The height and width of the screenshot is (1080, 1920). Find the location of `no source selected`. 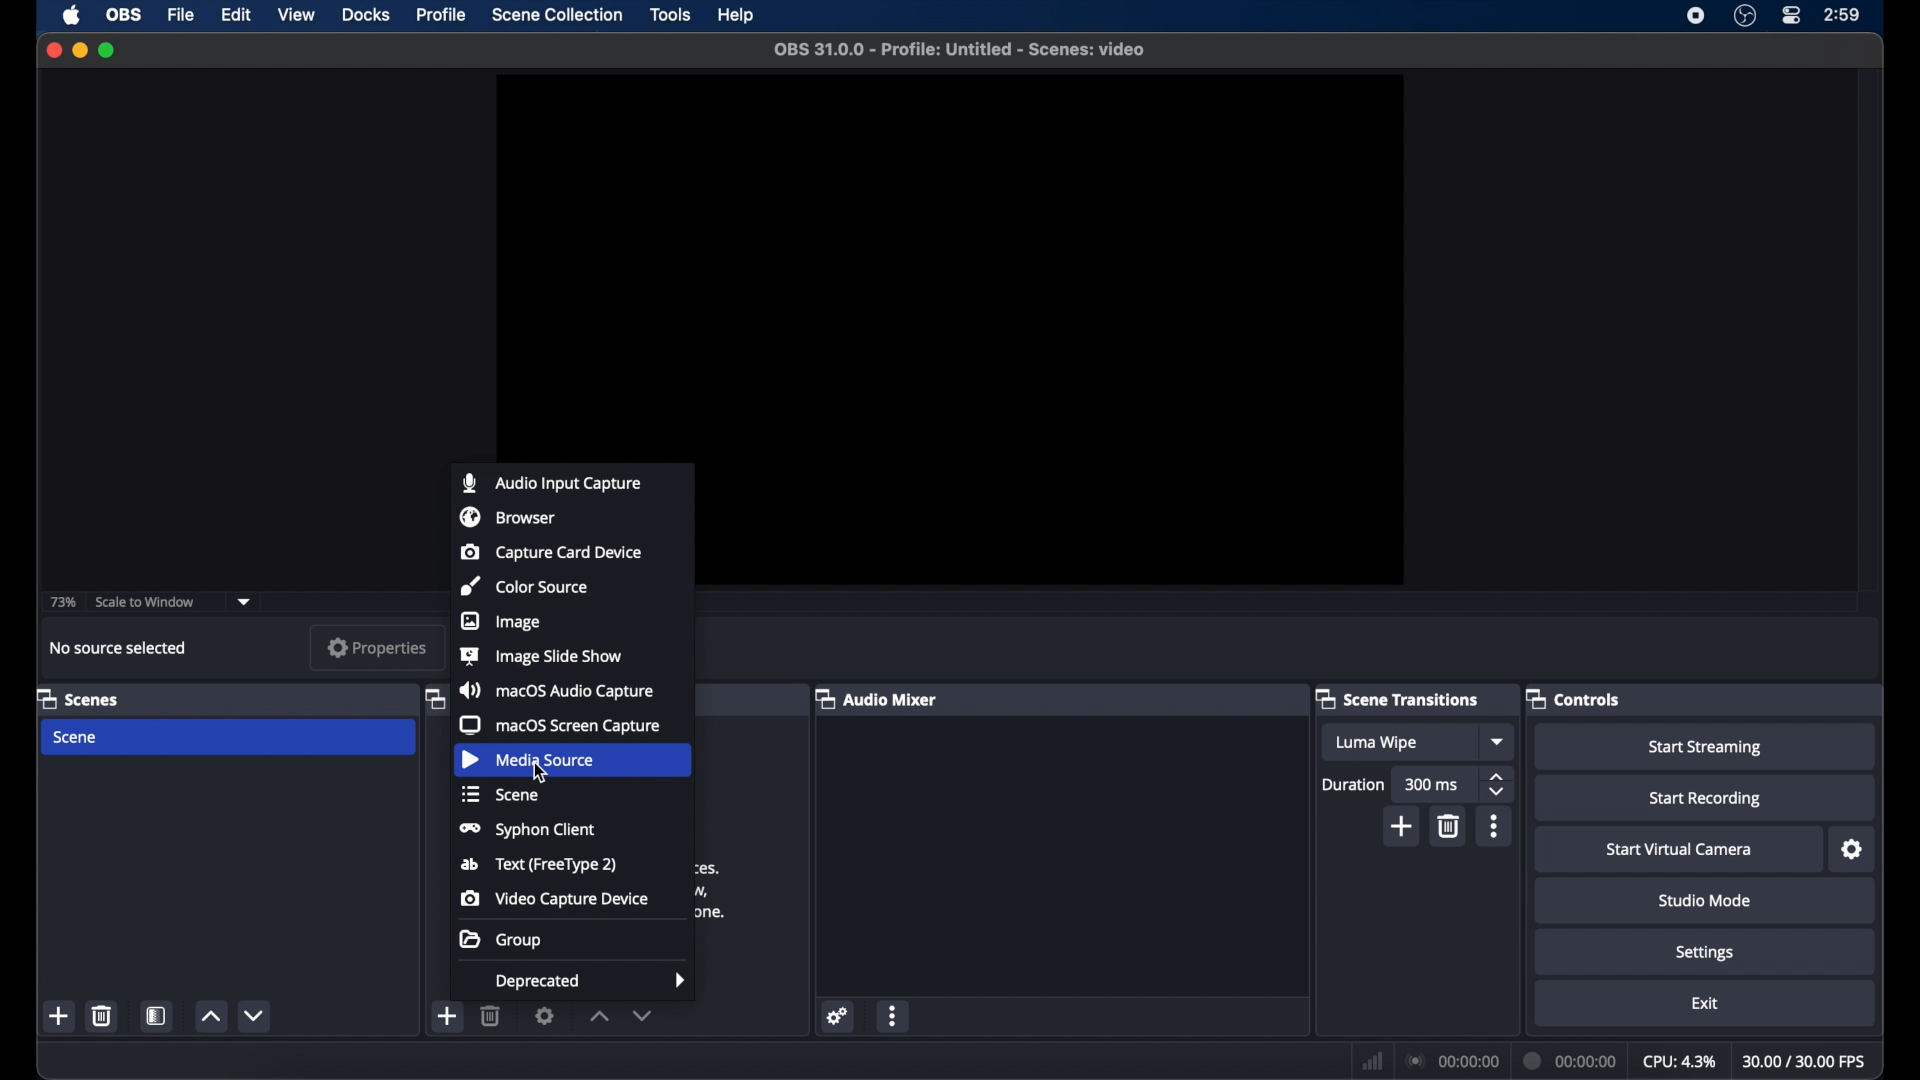

no source selected is located at coordinates (122, 648).